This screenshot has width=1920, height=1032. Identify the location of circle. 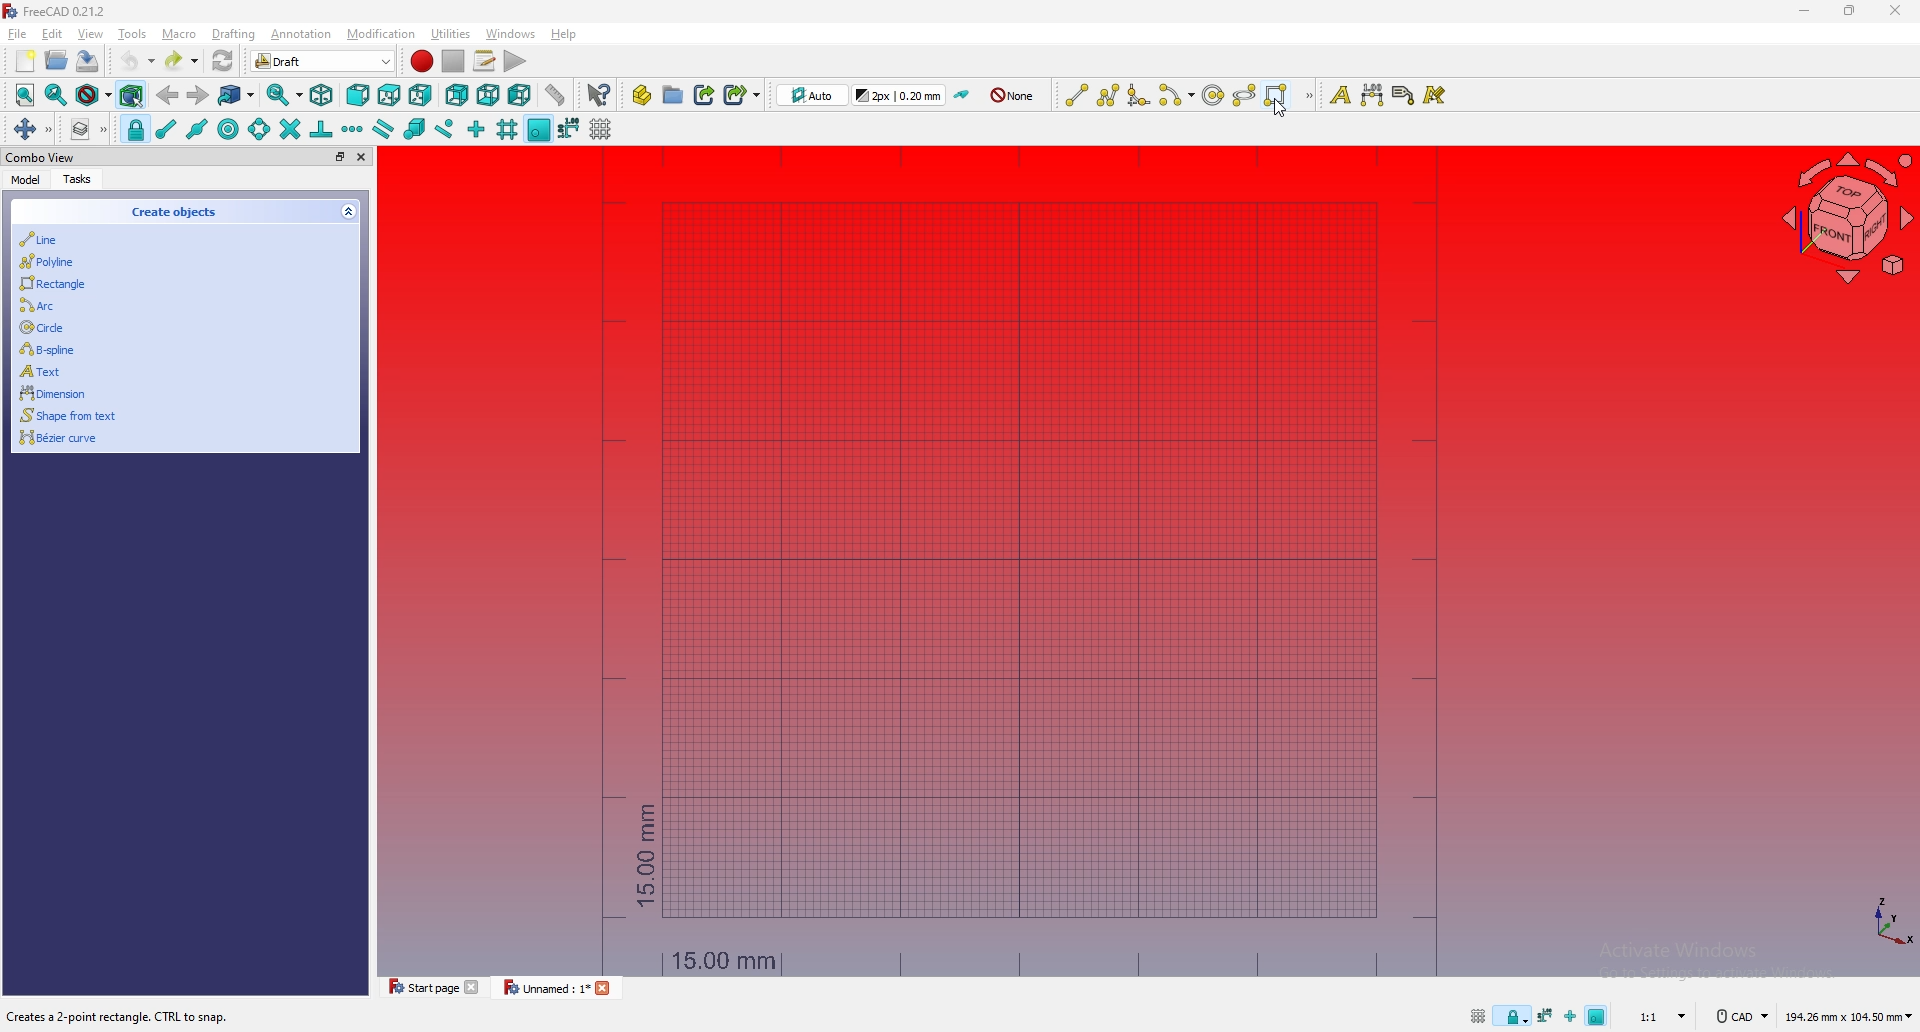
(177, 325).